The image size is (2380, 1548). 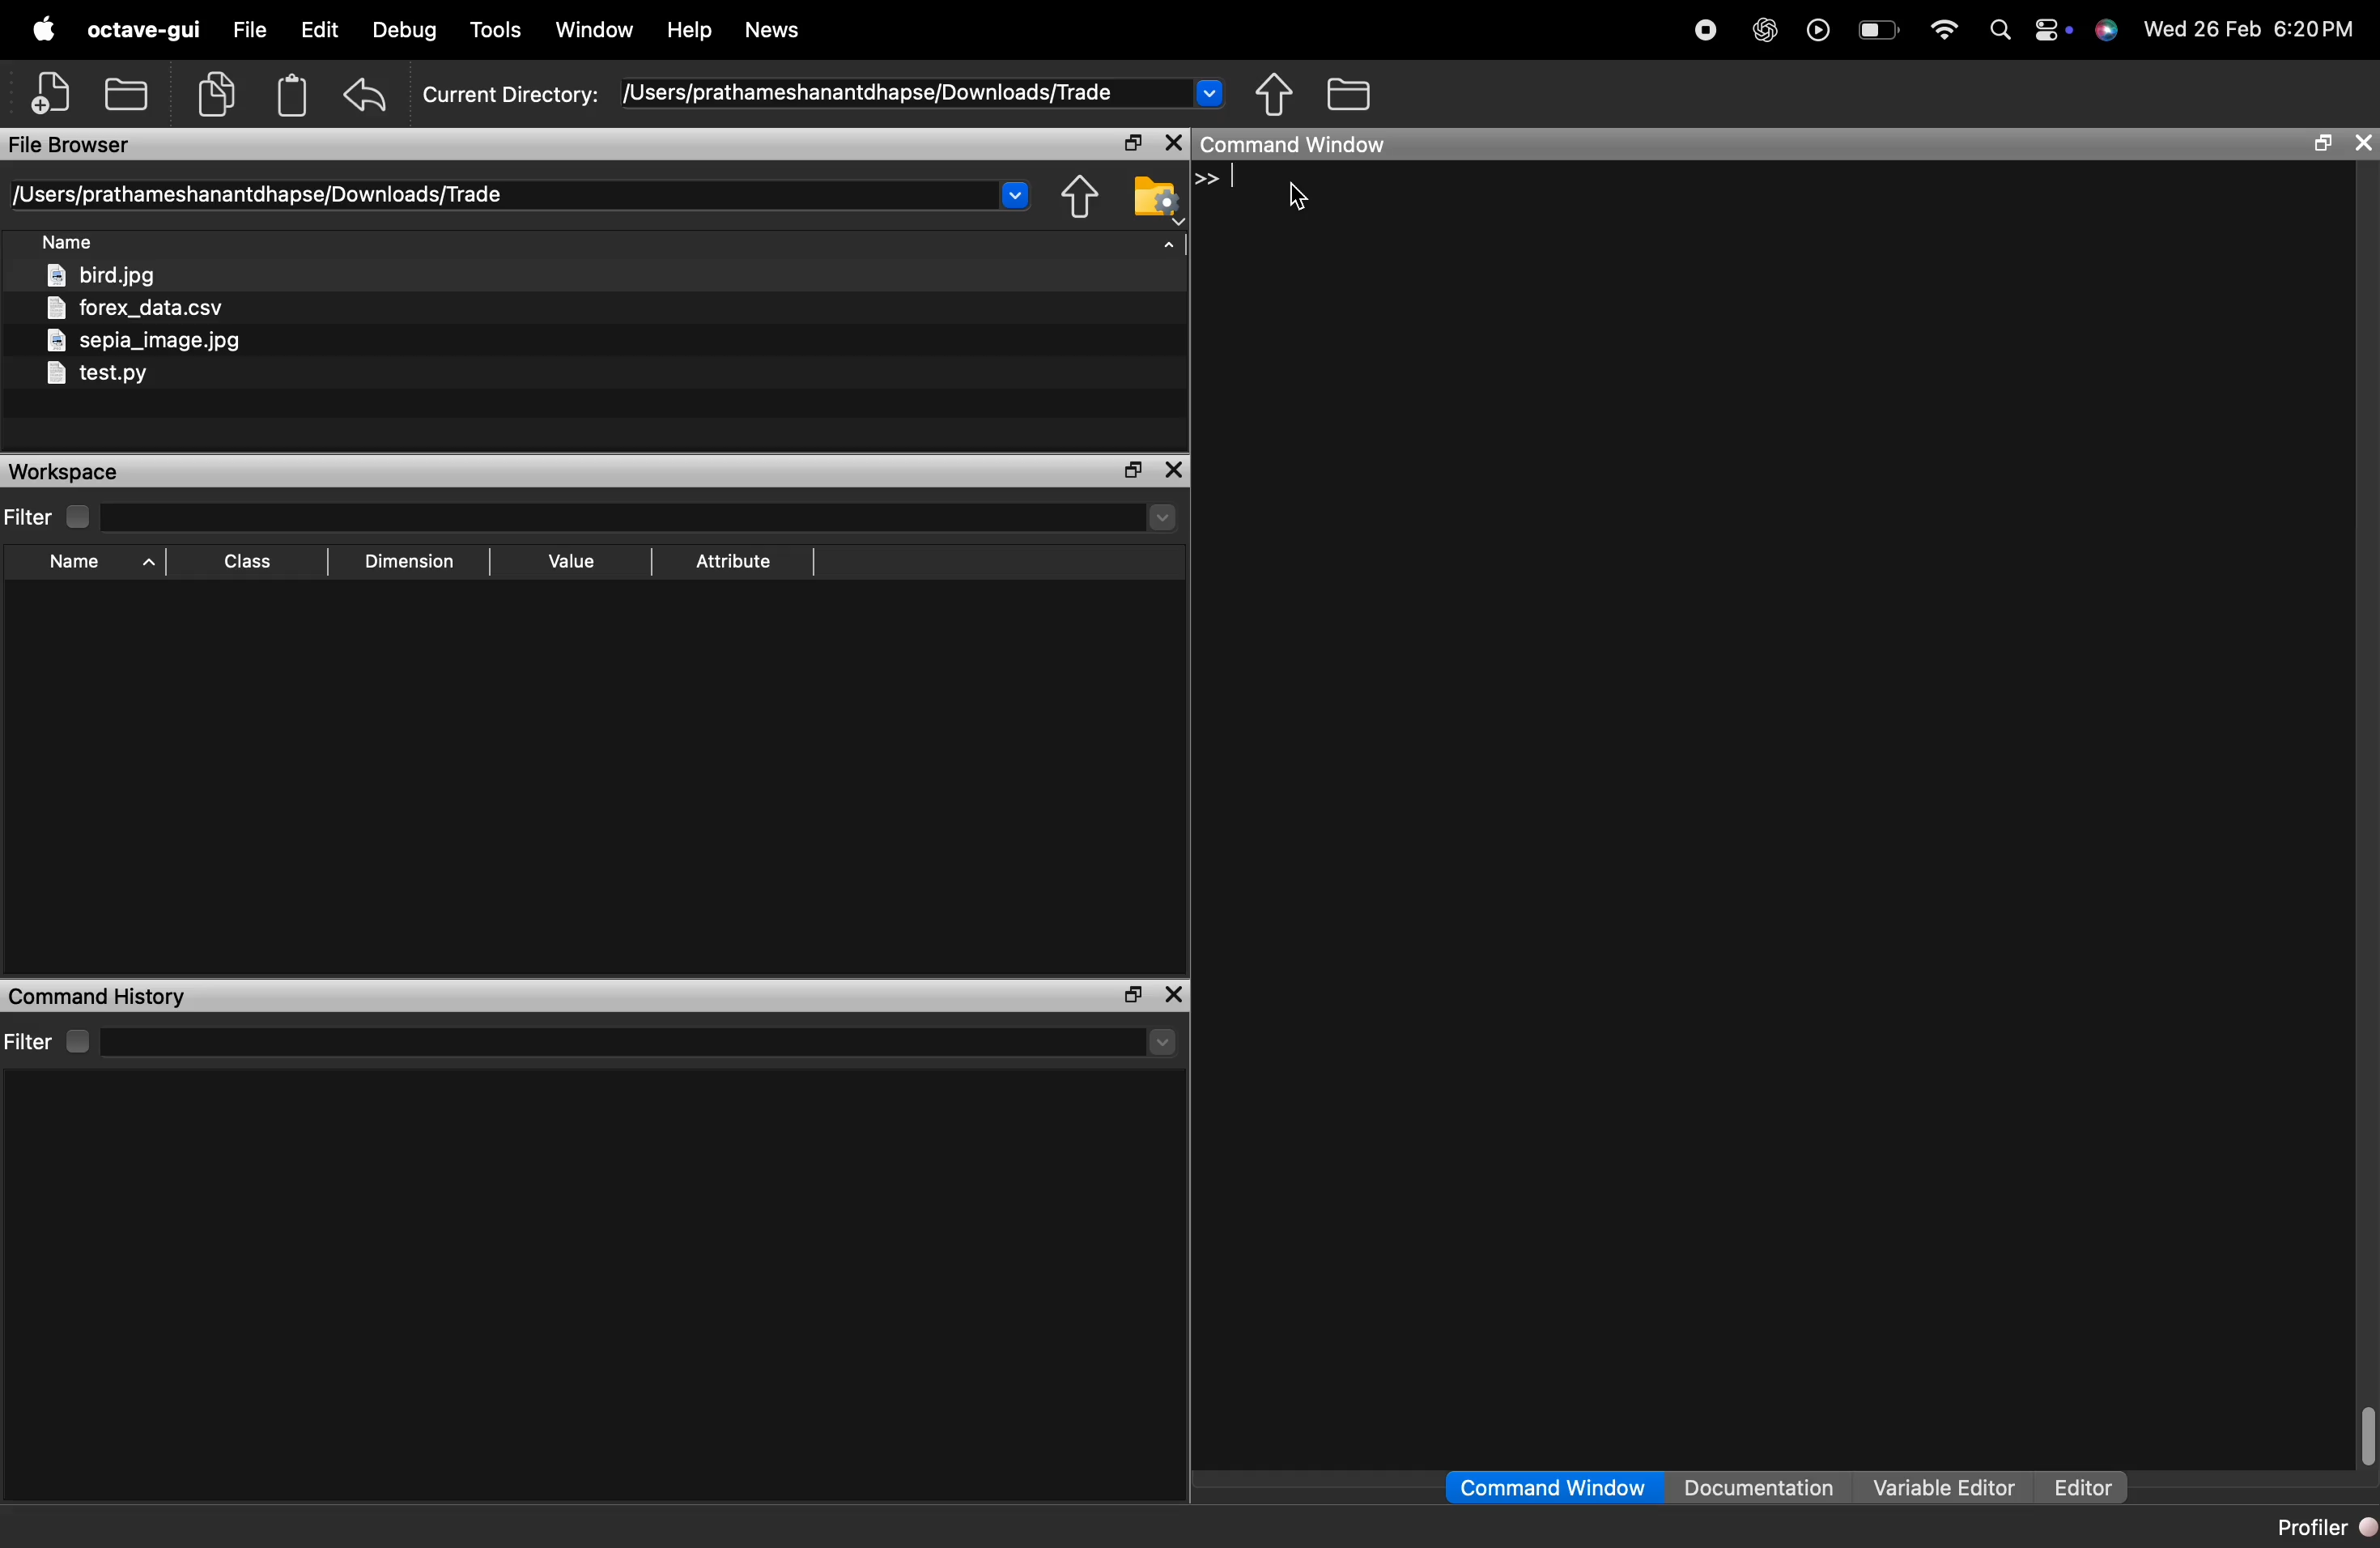 What do you see at coordinates (866, 94) in the screenshot?
I see `/Users/prathameshanantdhapse/Downloads/Trade` at bounding box center [866, 94].